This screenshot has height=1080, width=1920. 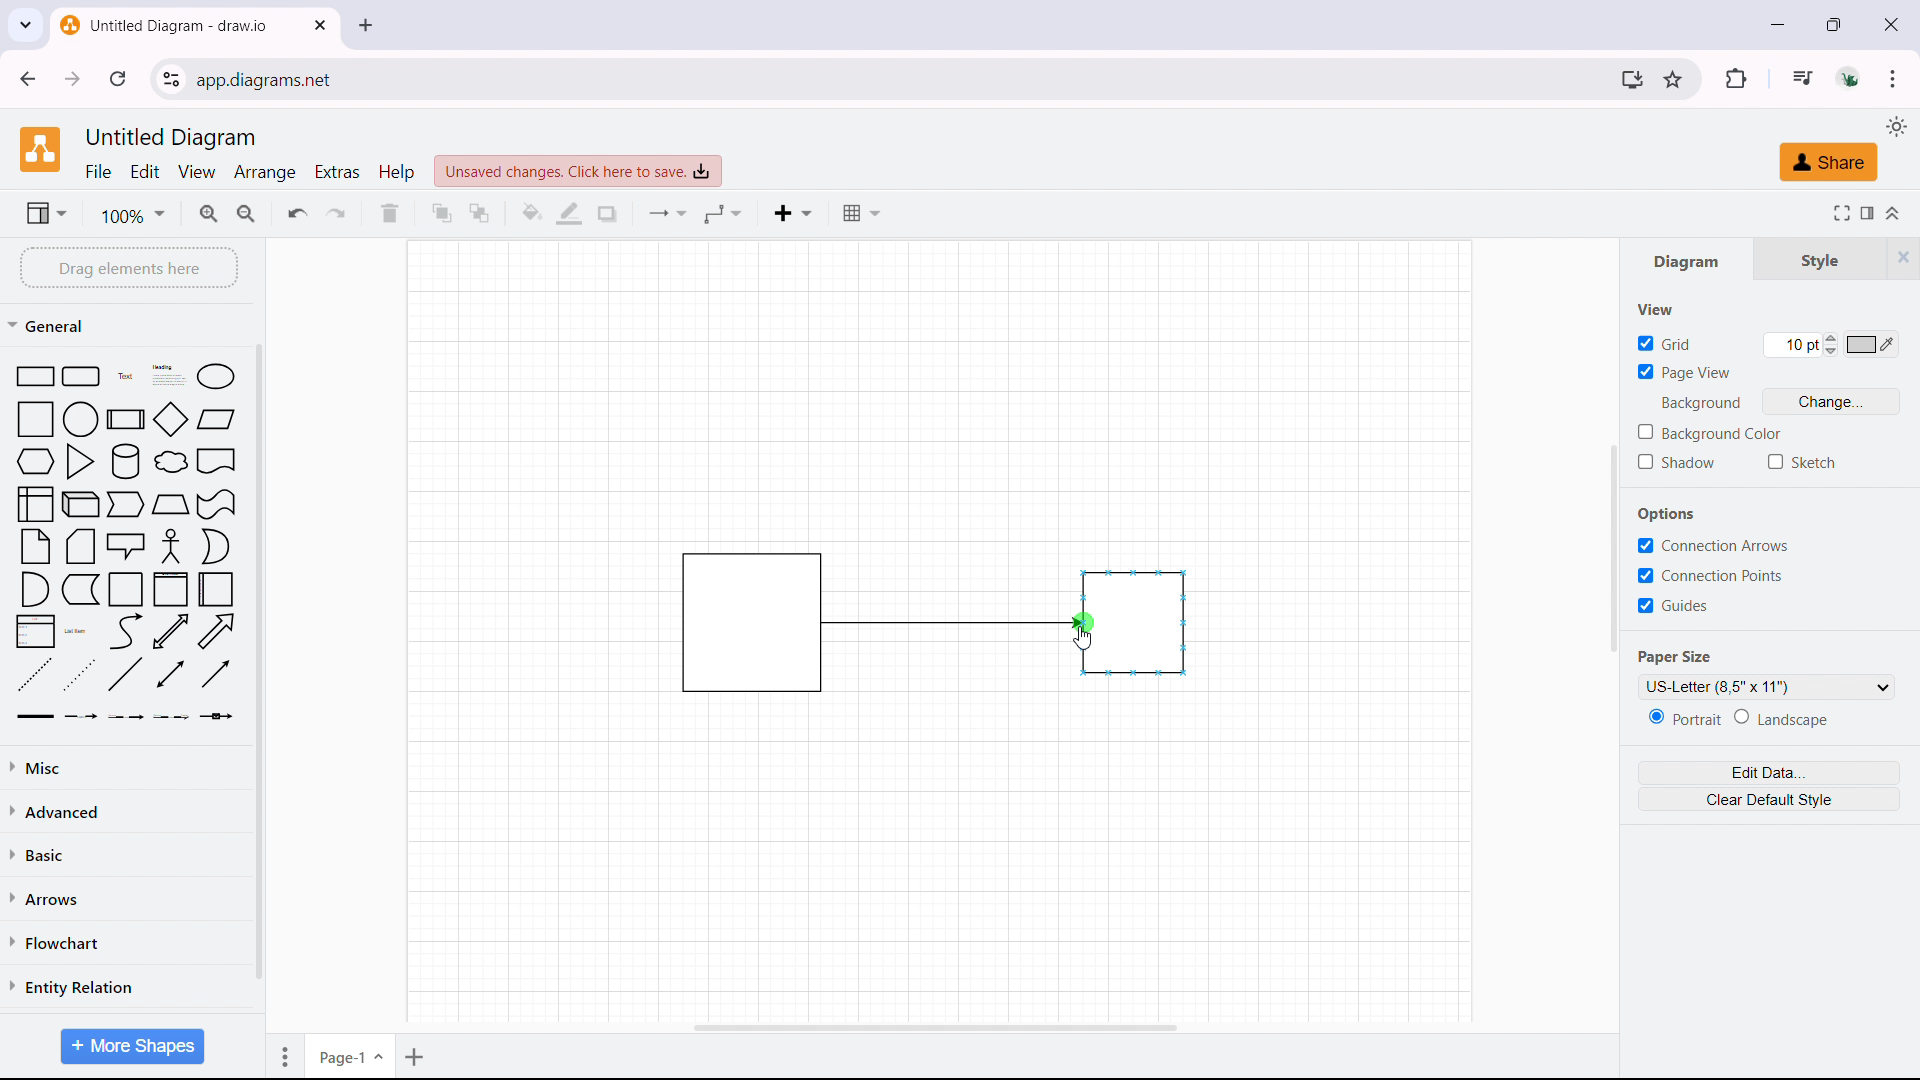 I want to click on miscelleneous, so click(x=127, y=766).